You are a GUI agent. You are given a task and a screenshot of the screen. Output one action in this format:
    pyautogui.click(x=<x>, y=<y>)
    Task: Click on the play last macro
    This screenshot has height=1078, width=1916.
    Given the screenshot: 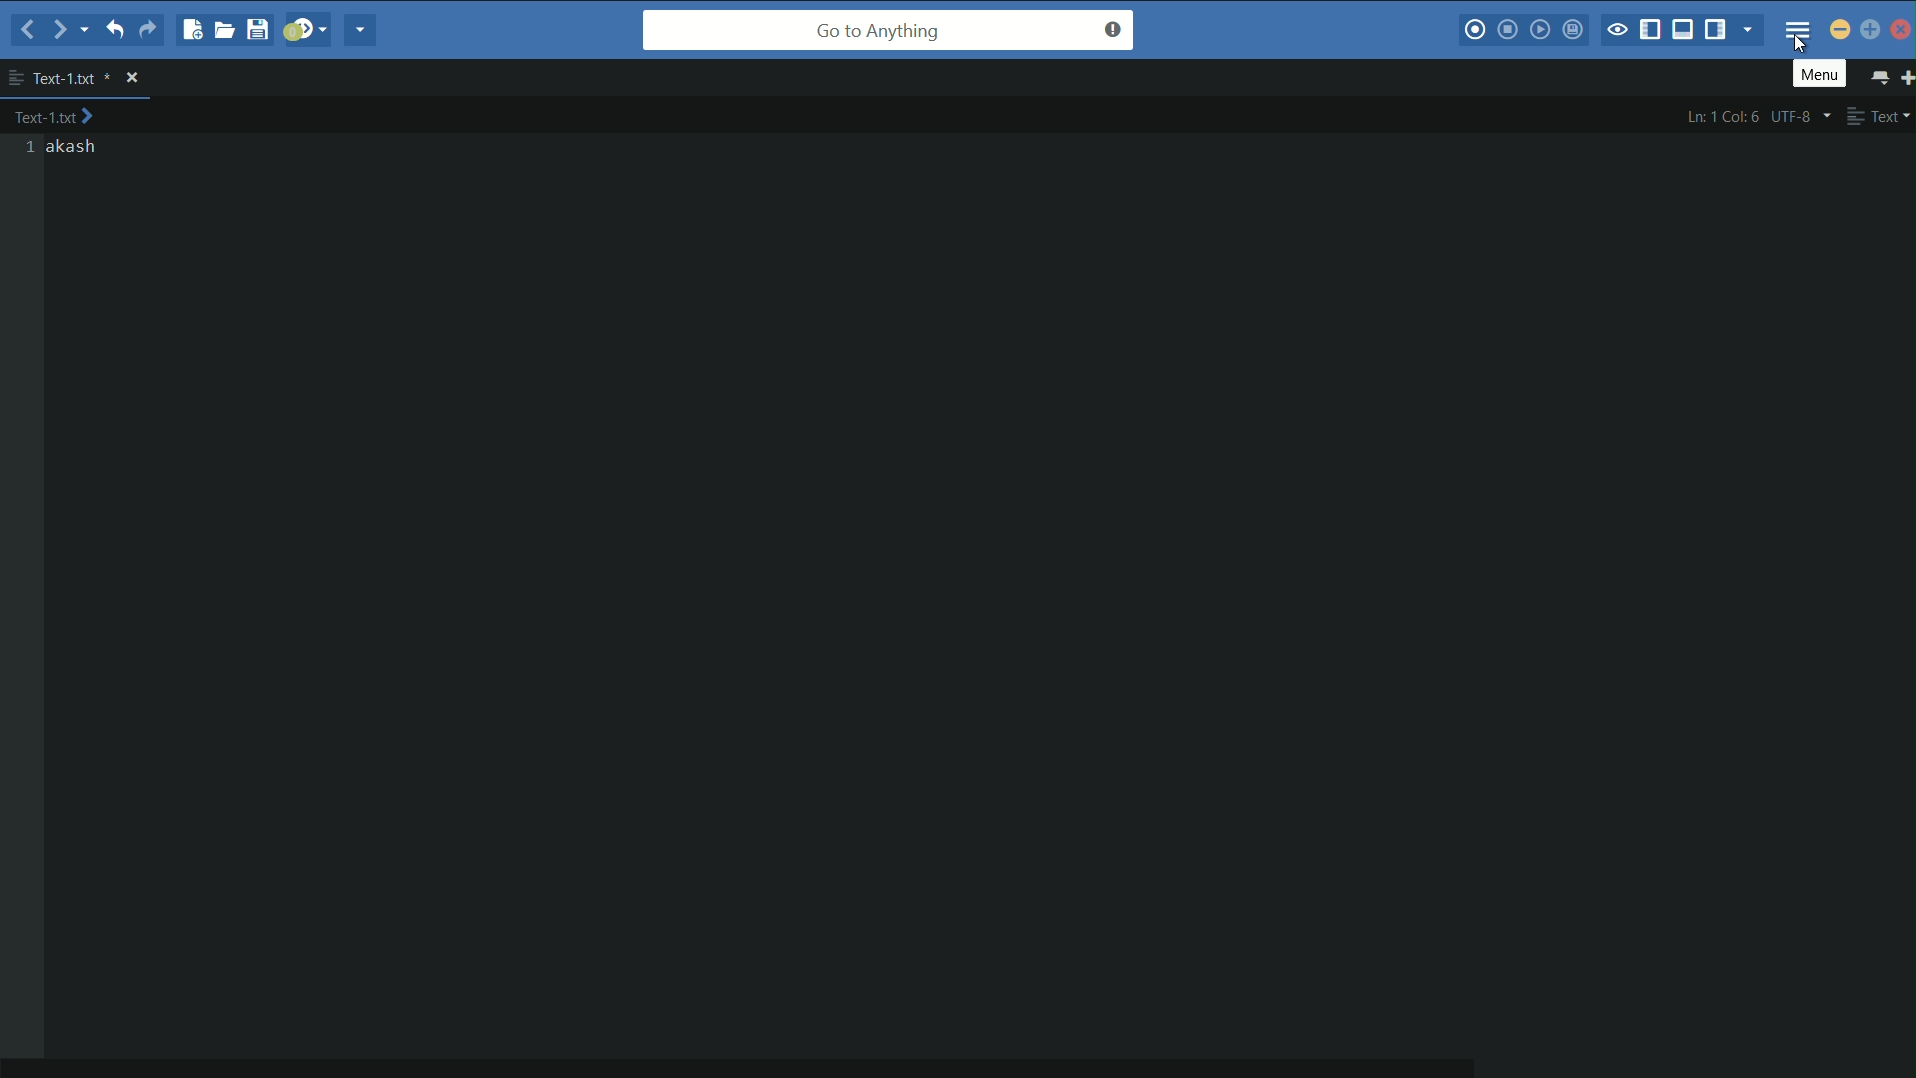 What is the action you would take?
    pyautogui.click(x=1543, y=29)
    